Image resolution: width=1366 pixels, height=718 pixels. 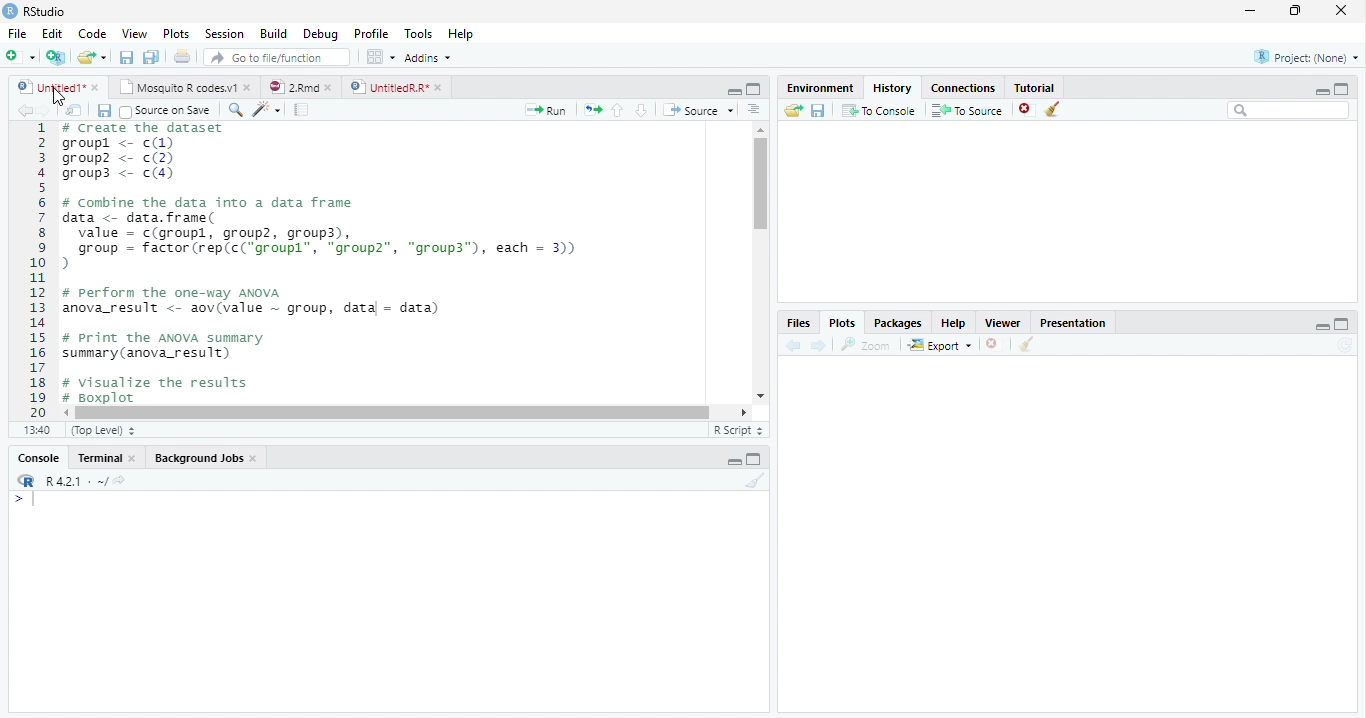 What do you see at coordinates (108, 458) in the screenshot?
I see `Terminal` at bounding box center [108, 458].